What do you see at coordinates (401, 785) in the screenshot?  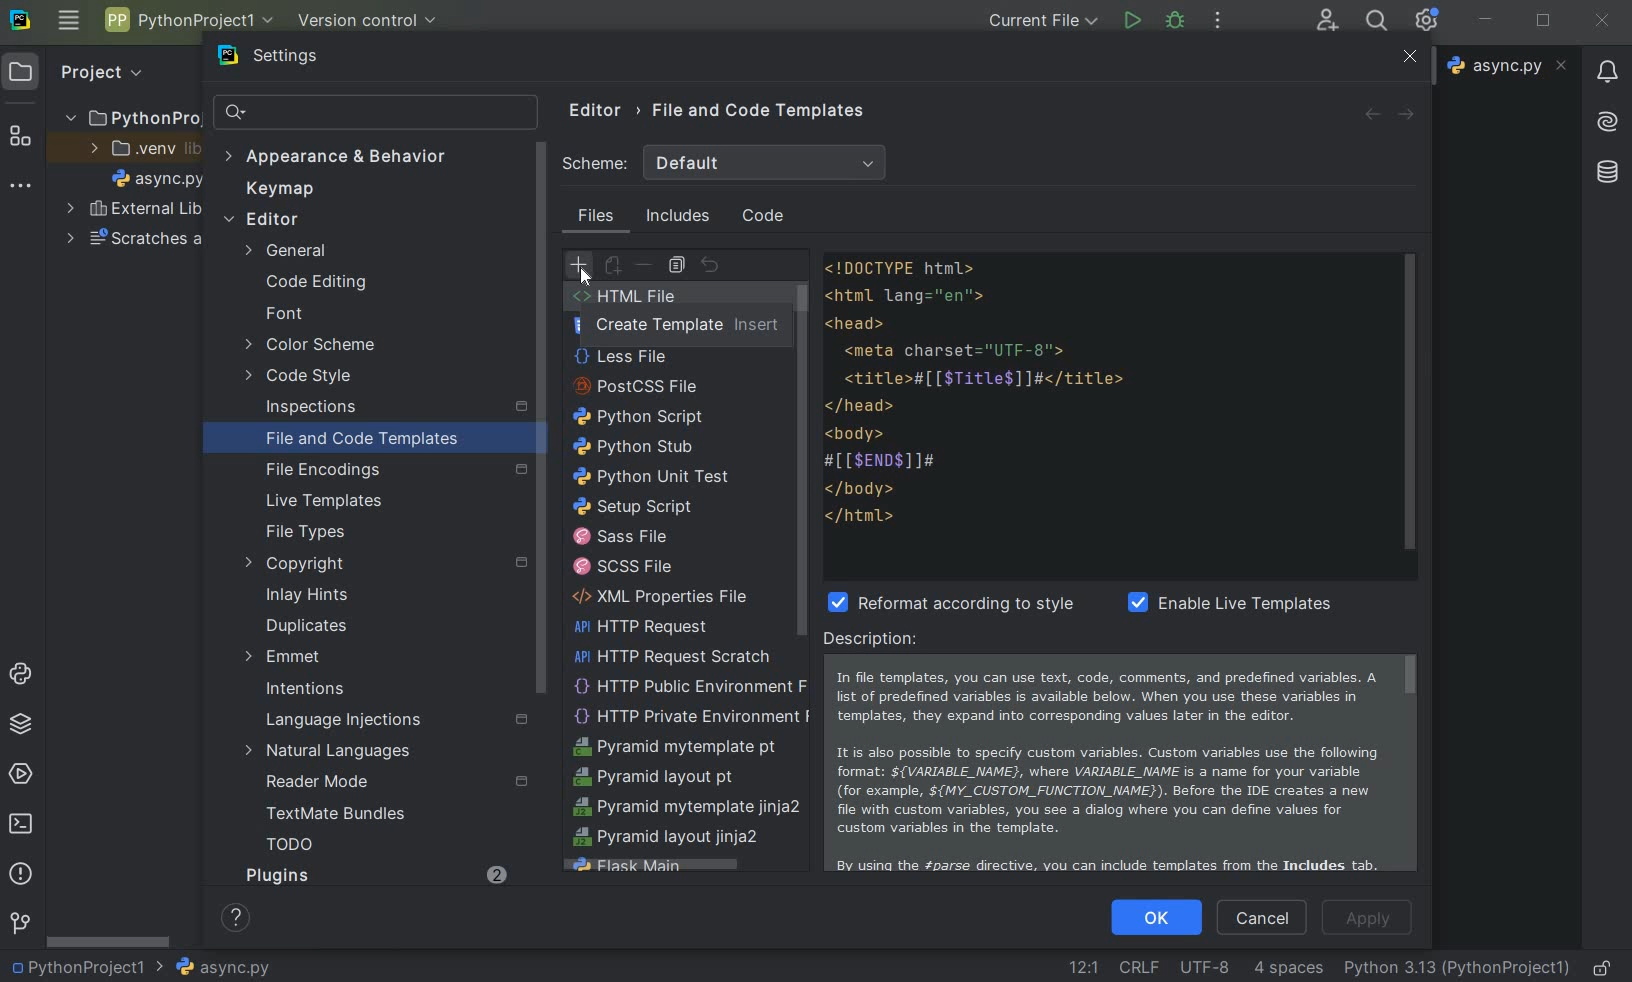 I see `reader mode` at bounding box center [401, 785].